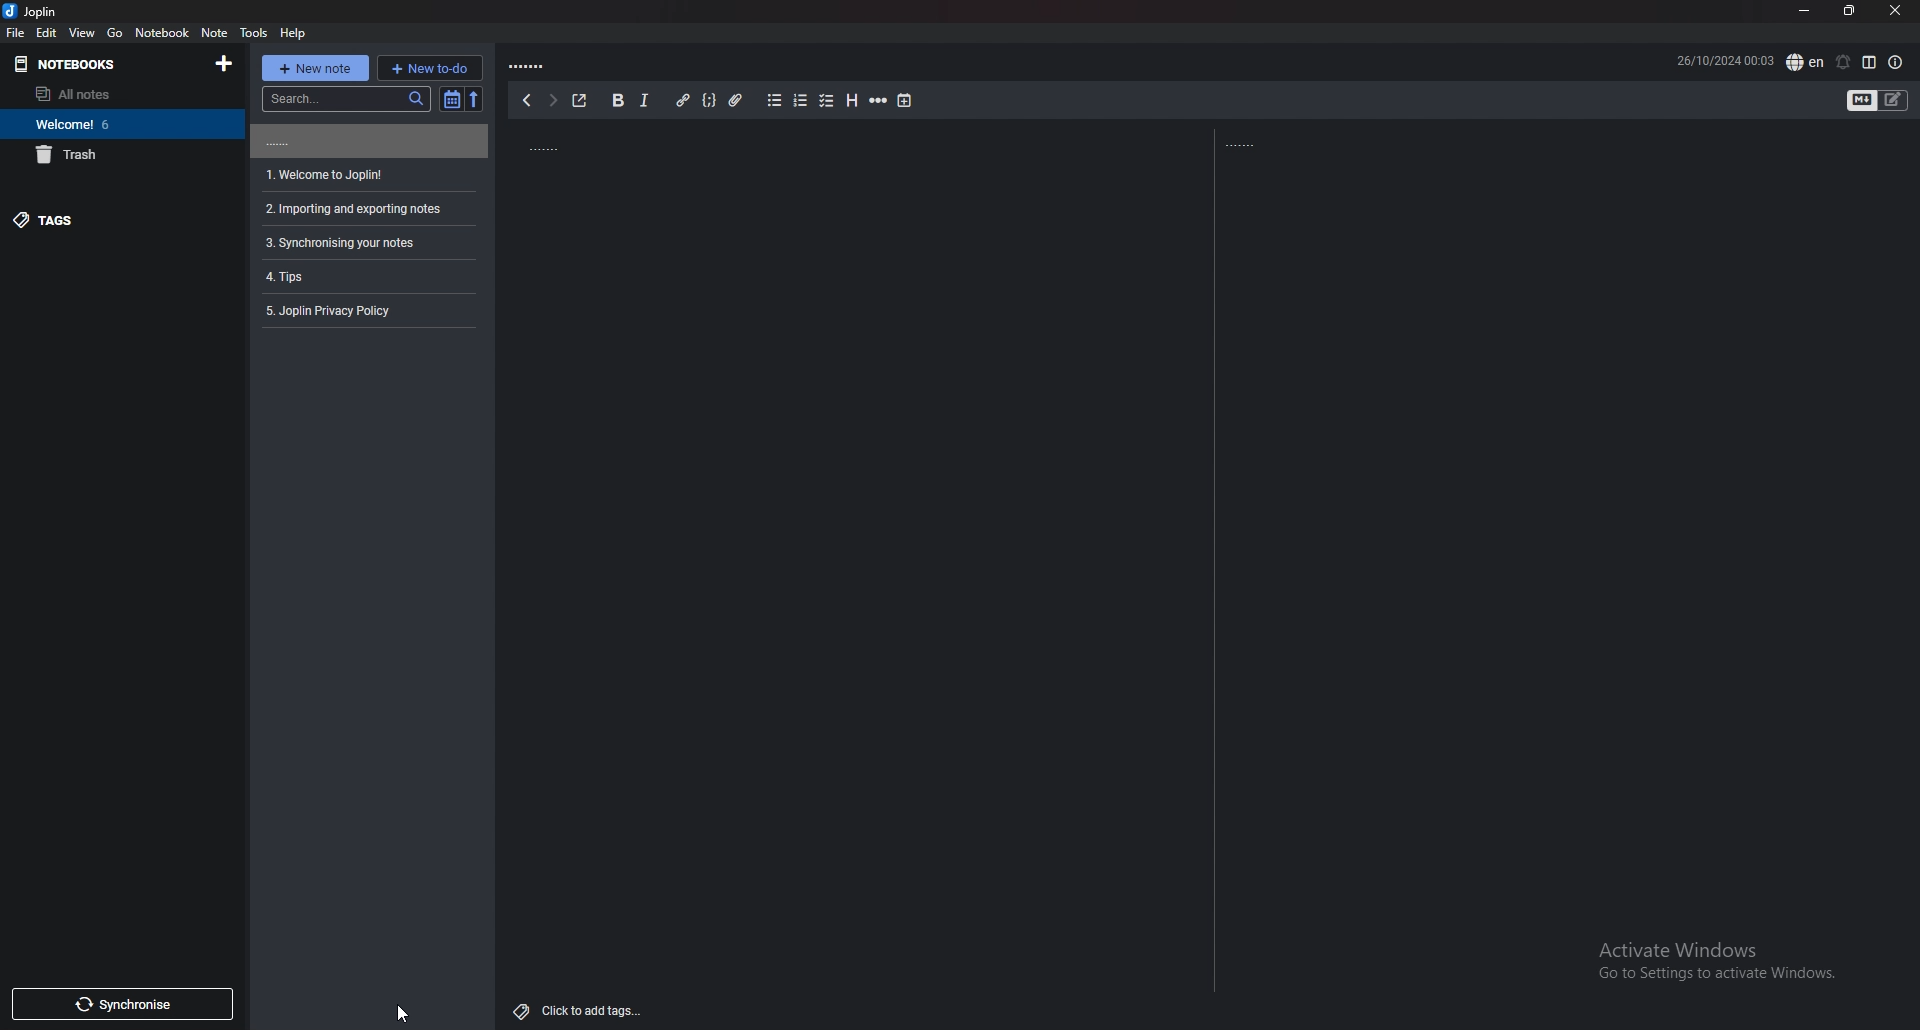 The image size is (1920, 1030). What do you see at coordinates (452, 98) in the screenshot?
I see `toggle sort order field` at bounding box center [452, 98].